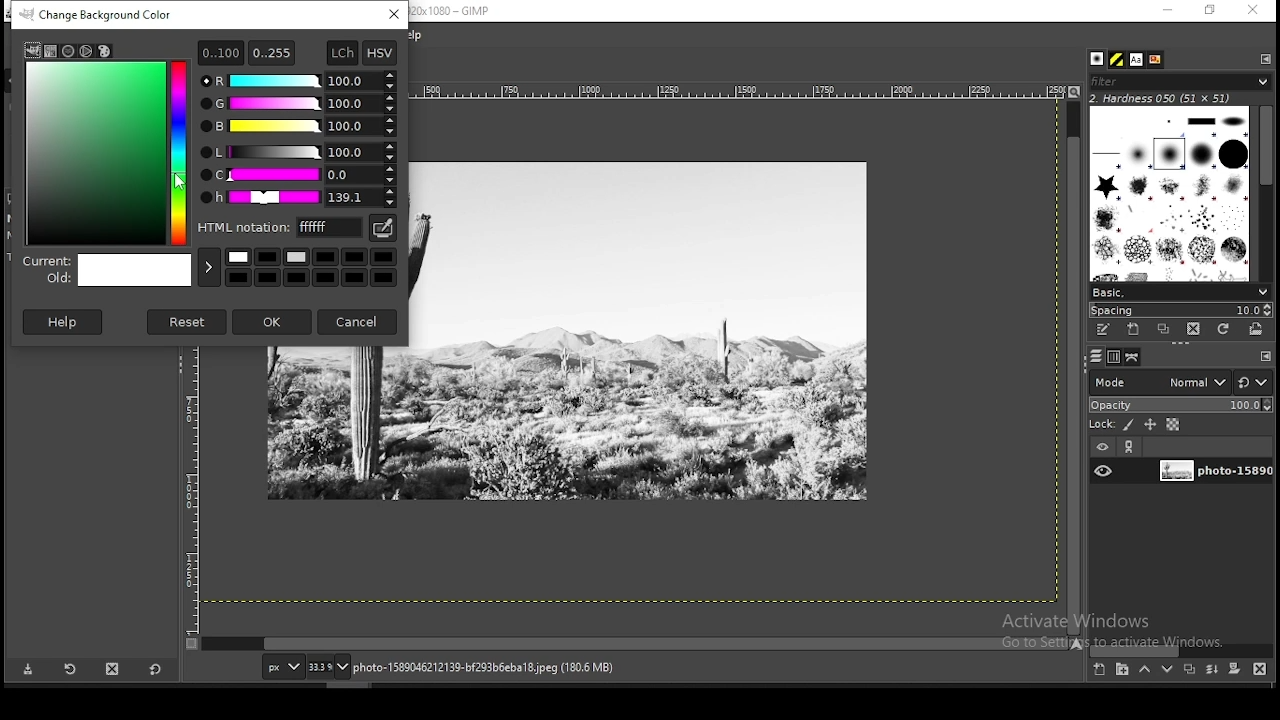  Describe the element at coordinates (1101, 448) in the screenshot. I see `layer visibility` at that location.